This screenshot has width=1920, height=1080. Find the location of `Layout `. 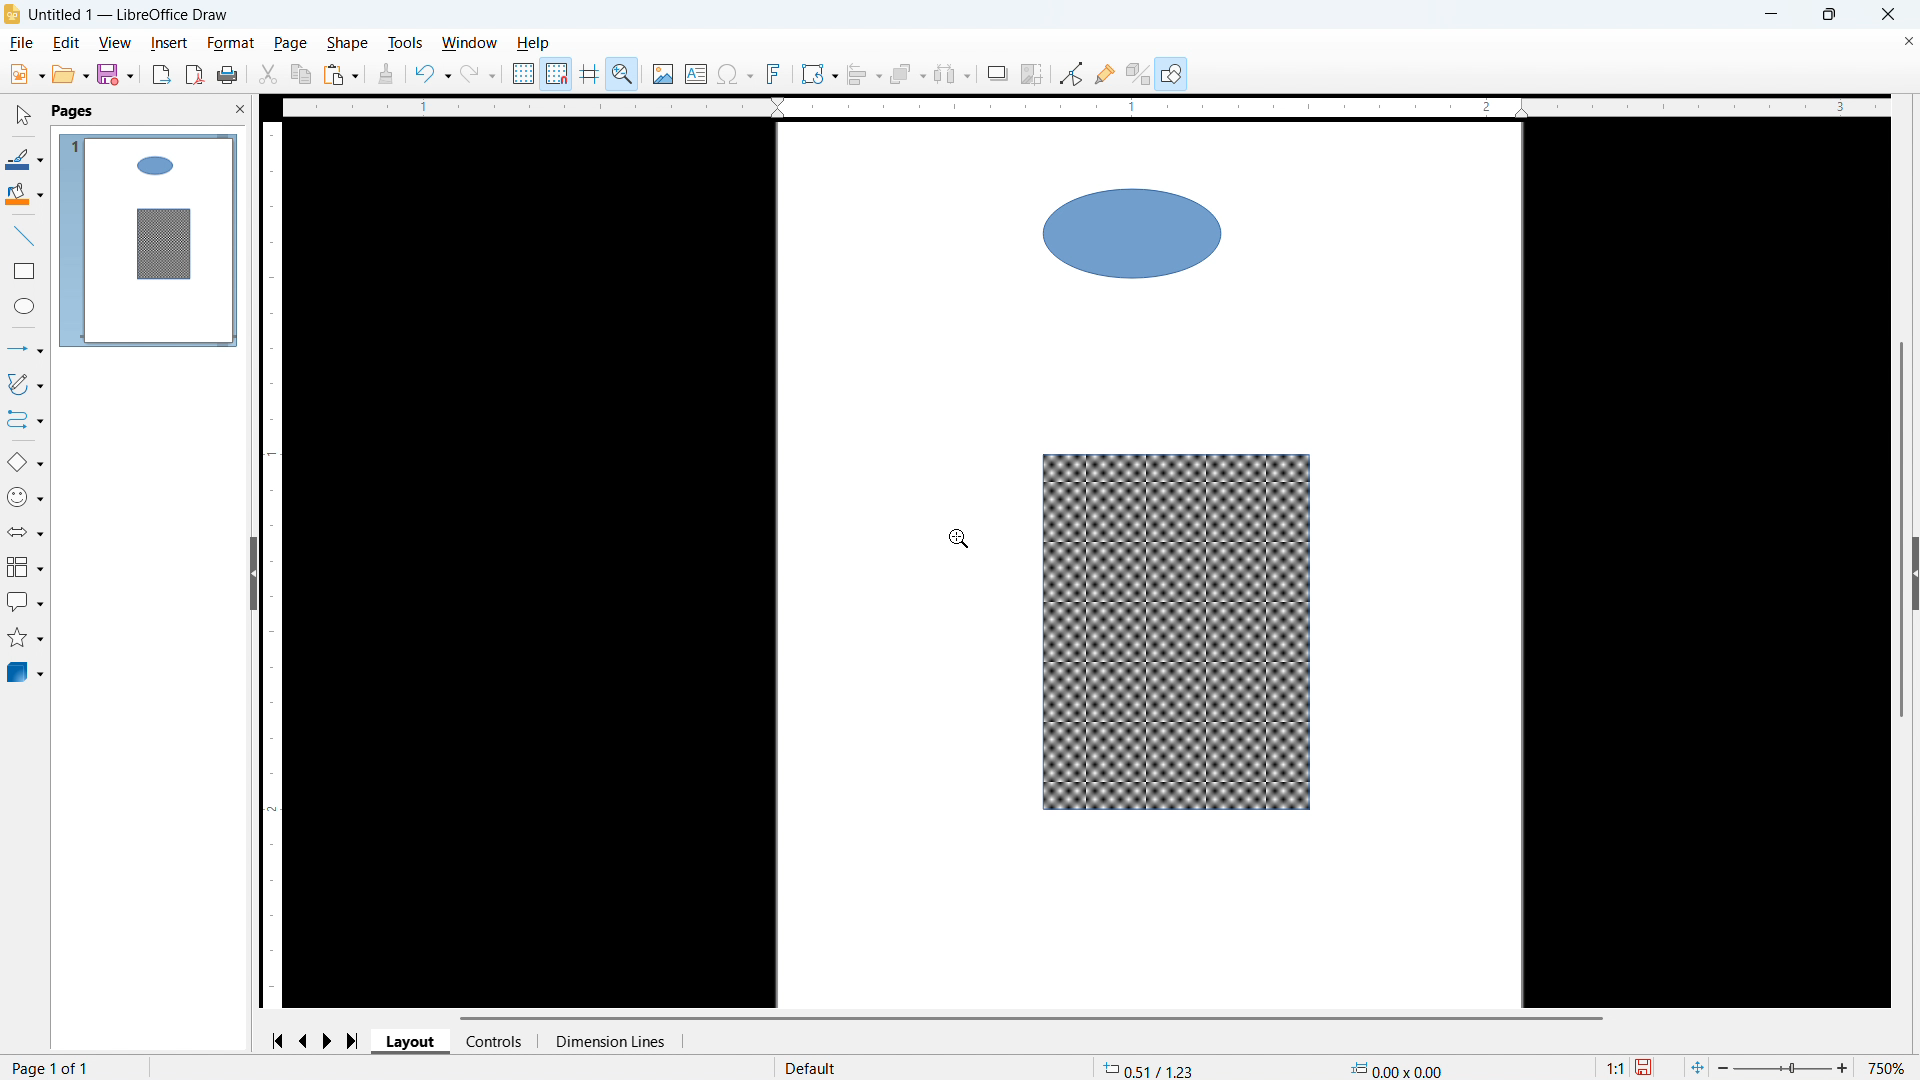

Layout  is located at coordinates (412, 1041).